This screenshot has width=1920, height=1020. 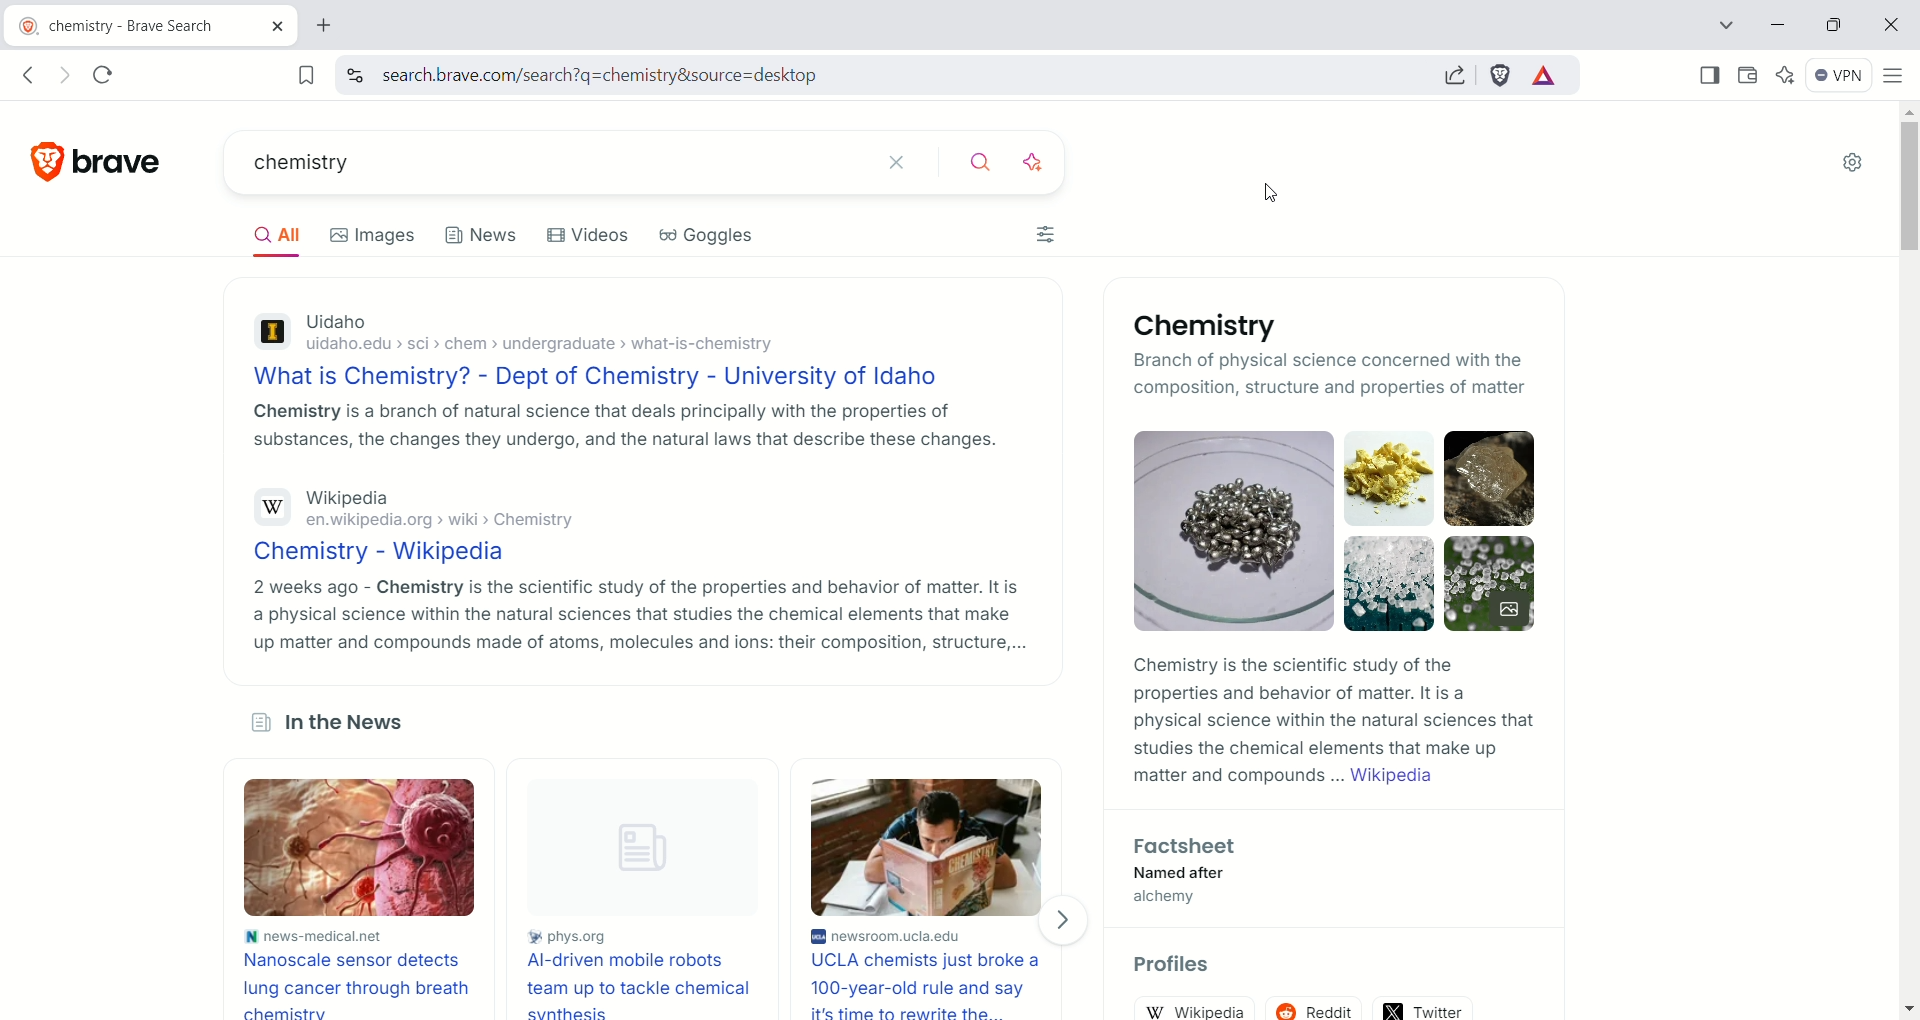 I want to click on Chemistry is the scientific study of the properties and behavior of matter. It is a physical science within the natural sciences that studies the chemical elements that make up matter and compounds … Wikipedia, so click(x=1333, y=721).